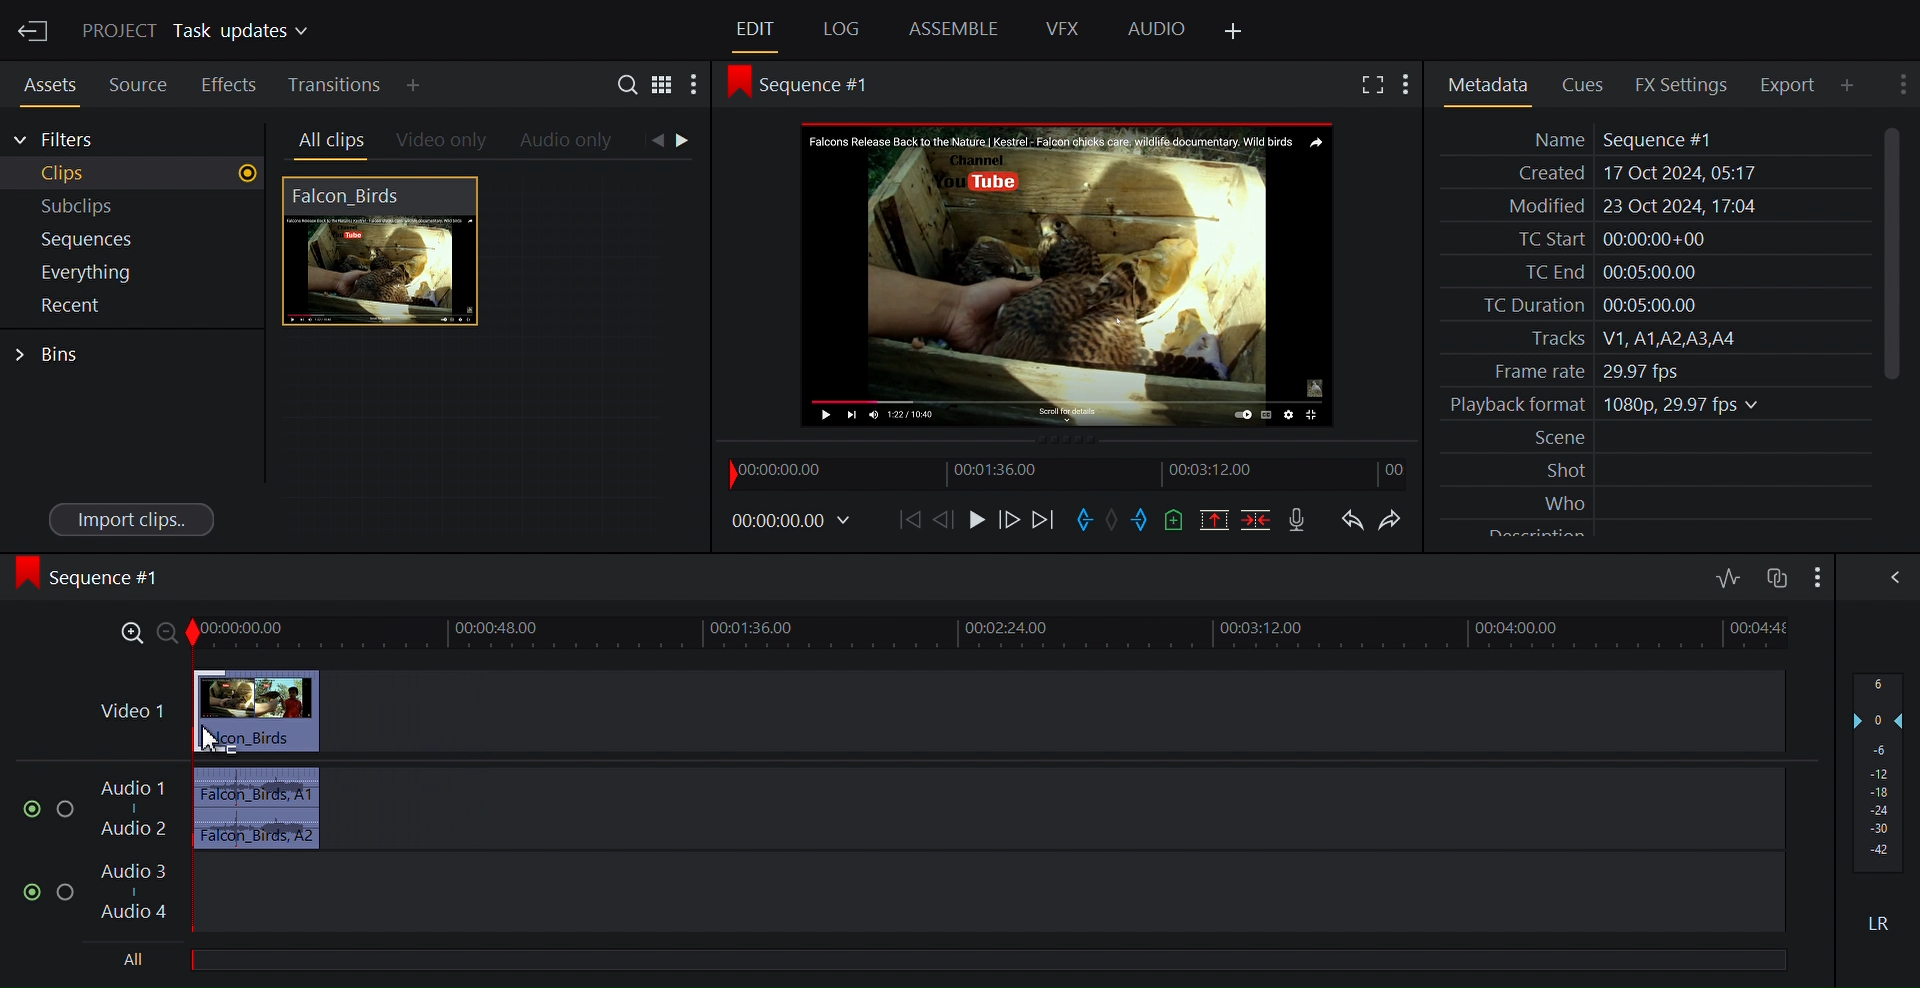  What do you see at coordinates (1892, 252) in the screenshot?
I see `Vertical Scroll bar` at bounding box center [1892, 252].